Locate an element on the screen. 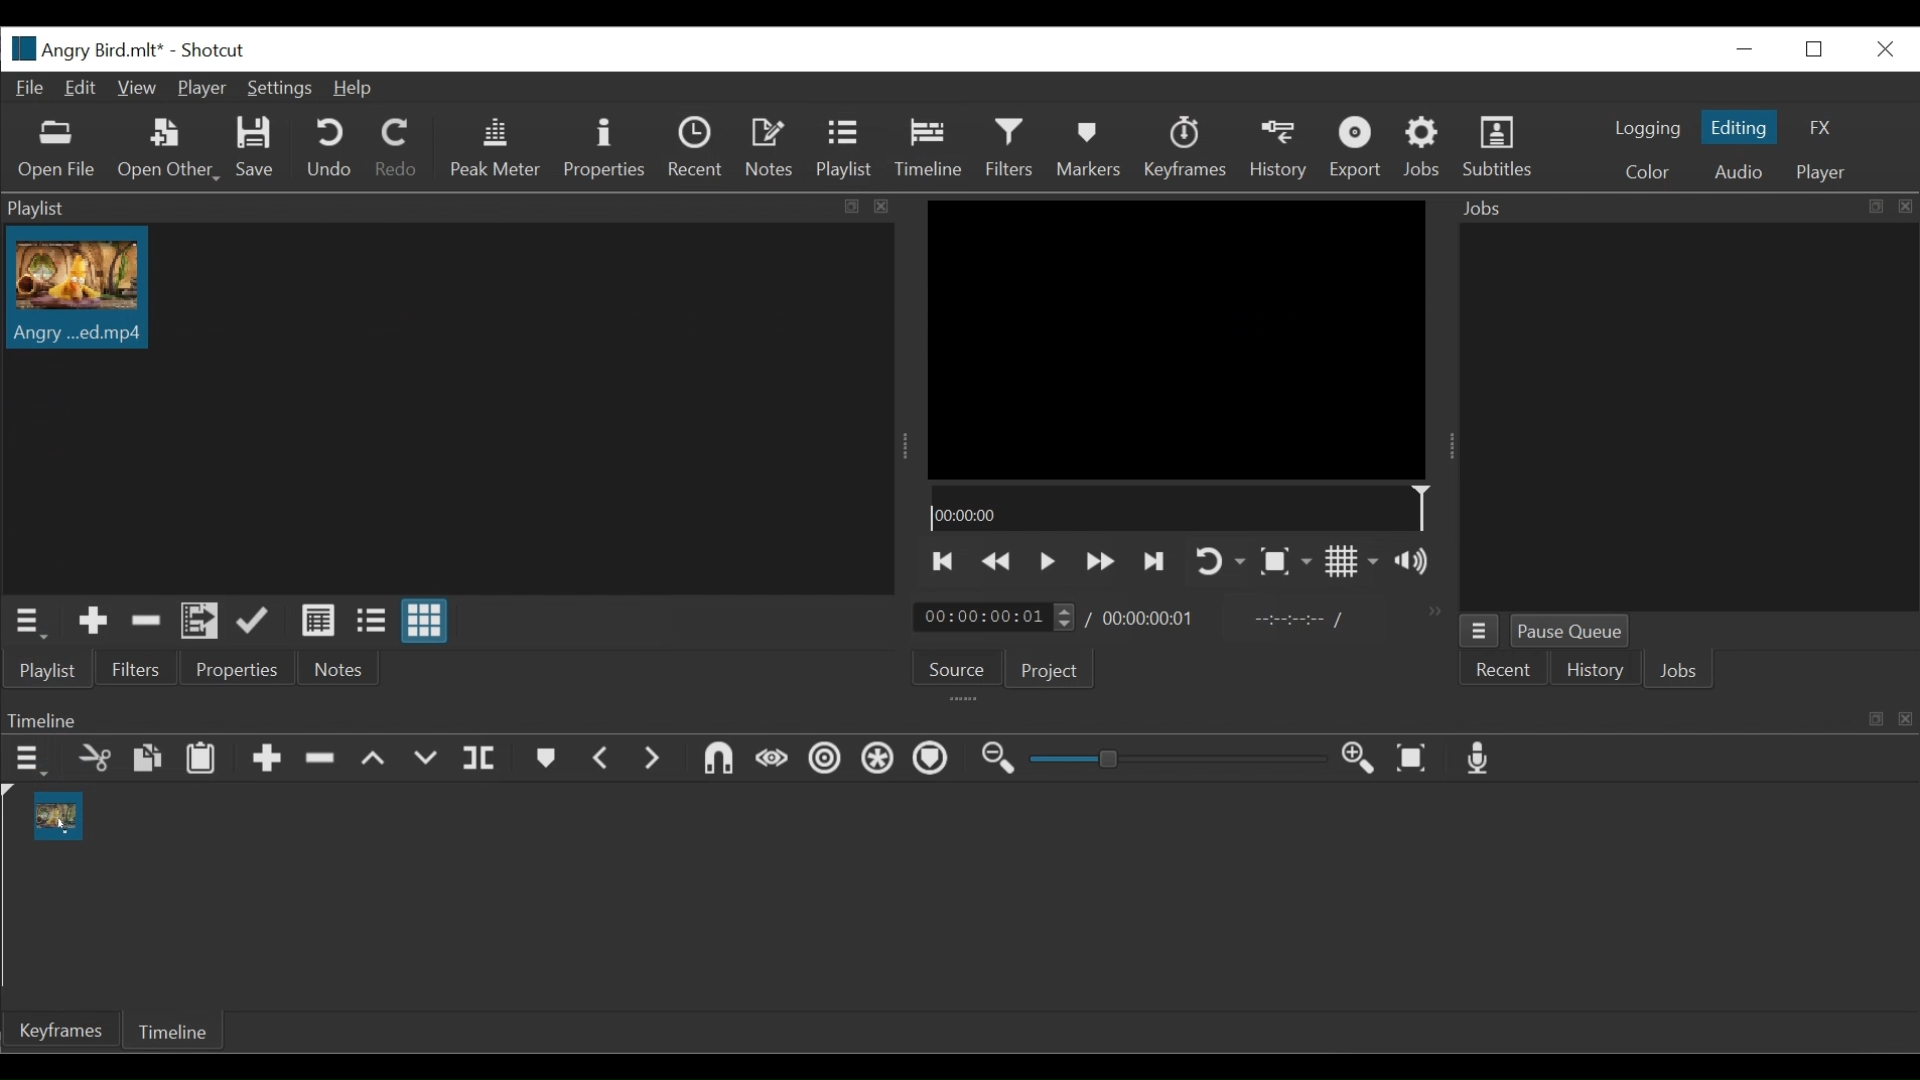  Clip  is located at coordinates (86, 293).